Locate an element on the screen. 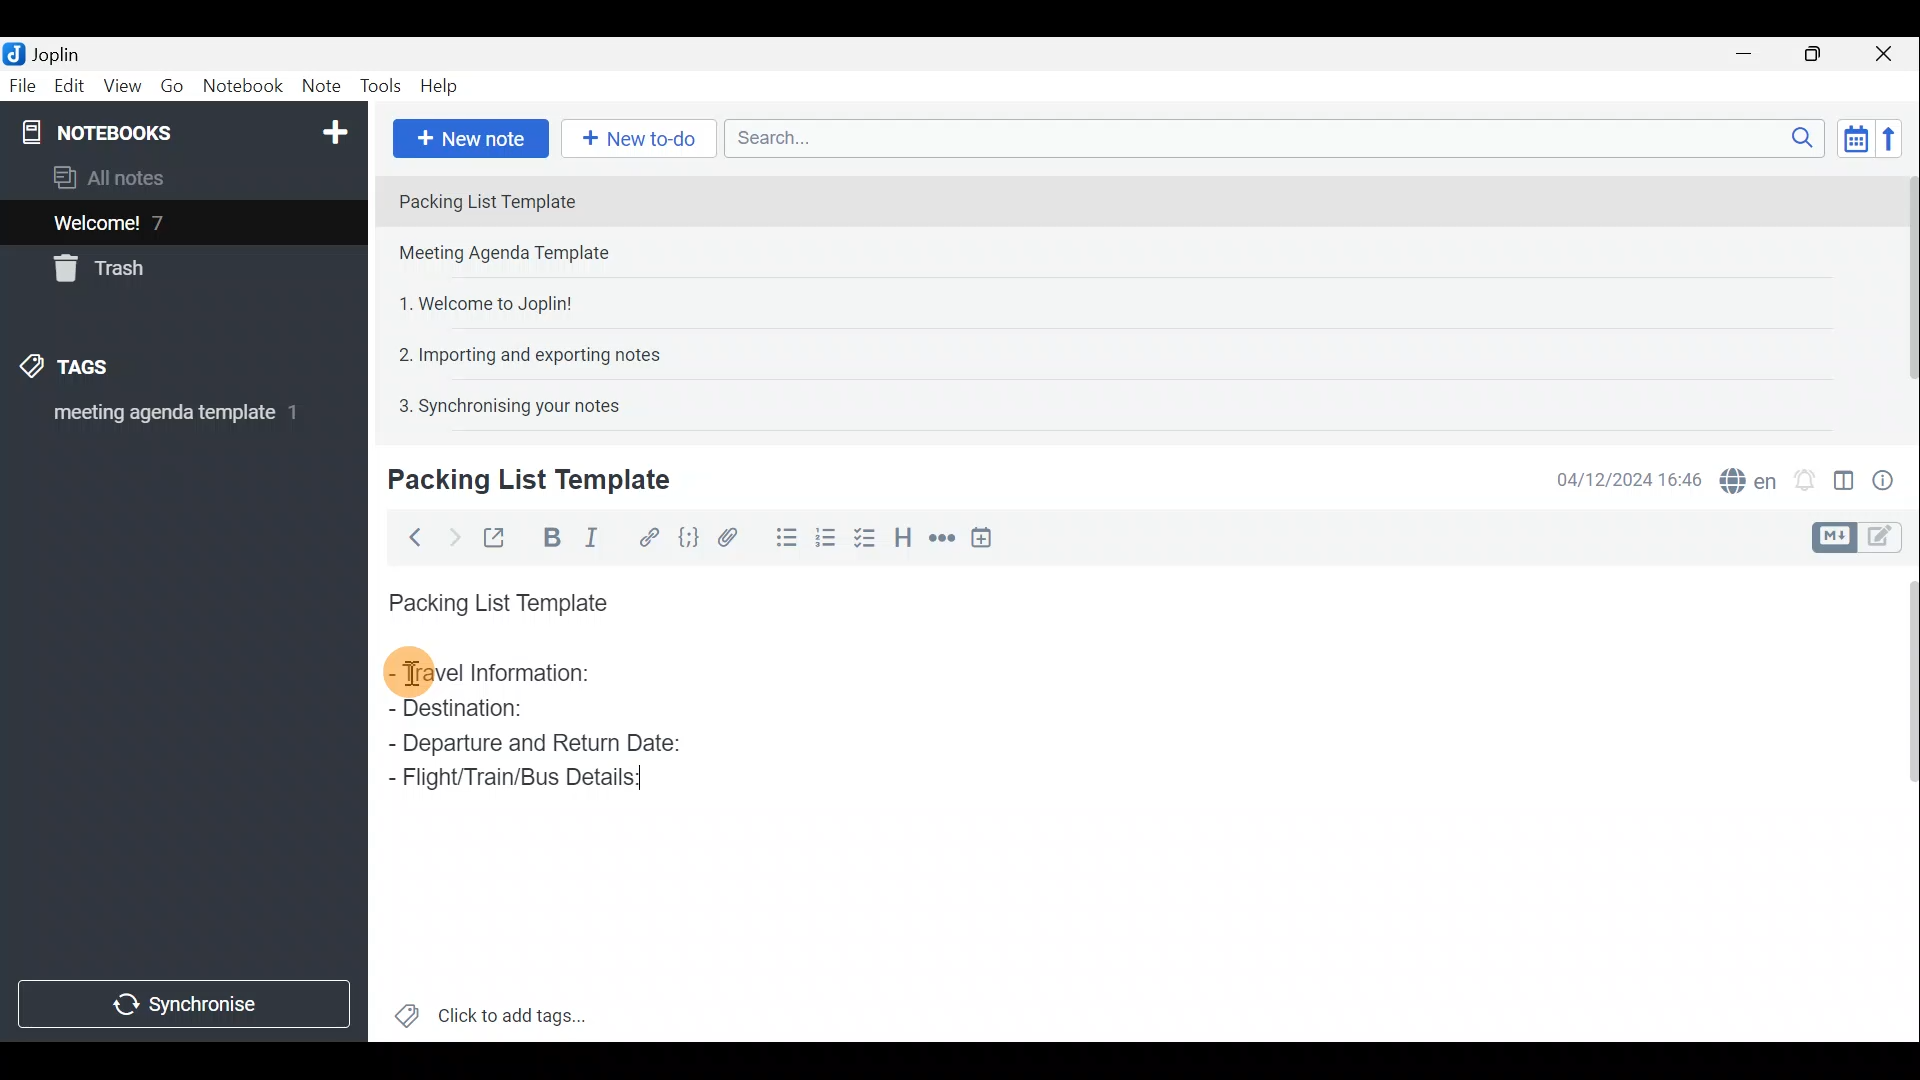 The width and height of the screenshot is (1920, 1080). Note 5 is located at coordinates (501, 403).